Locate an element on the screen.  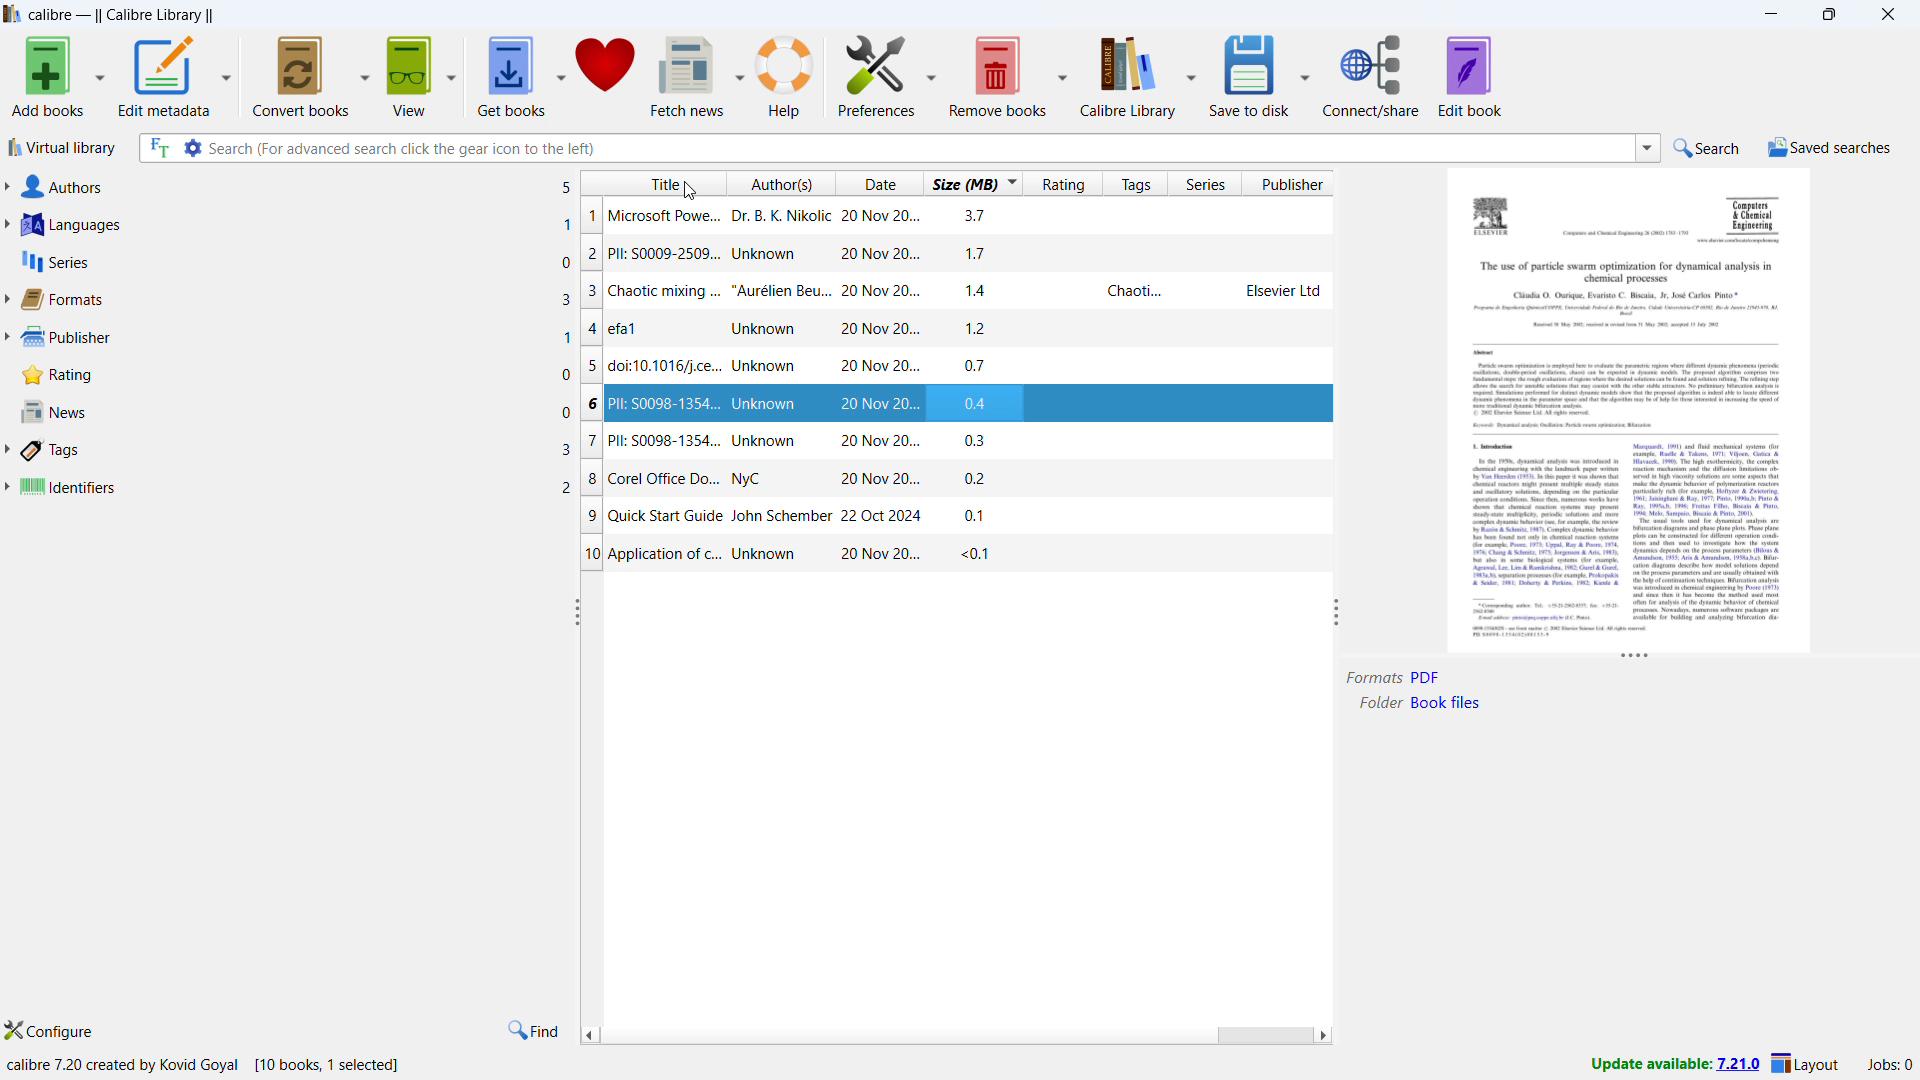
 is located at coordinates (1755, 214).